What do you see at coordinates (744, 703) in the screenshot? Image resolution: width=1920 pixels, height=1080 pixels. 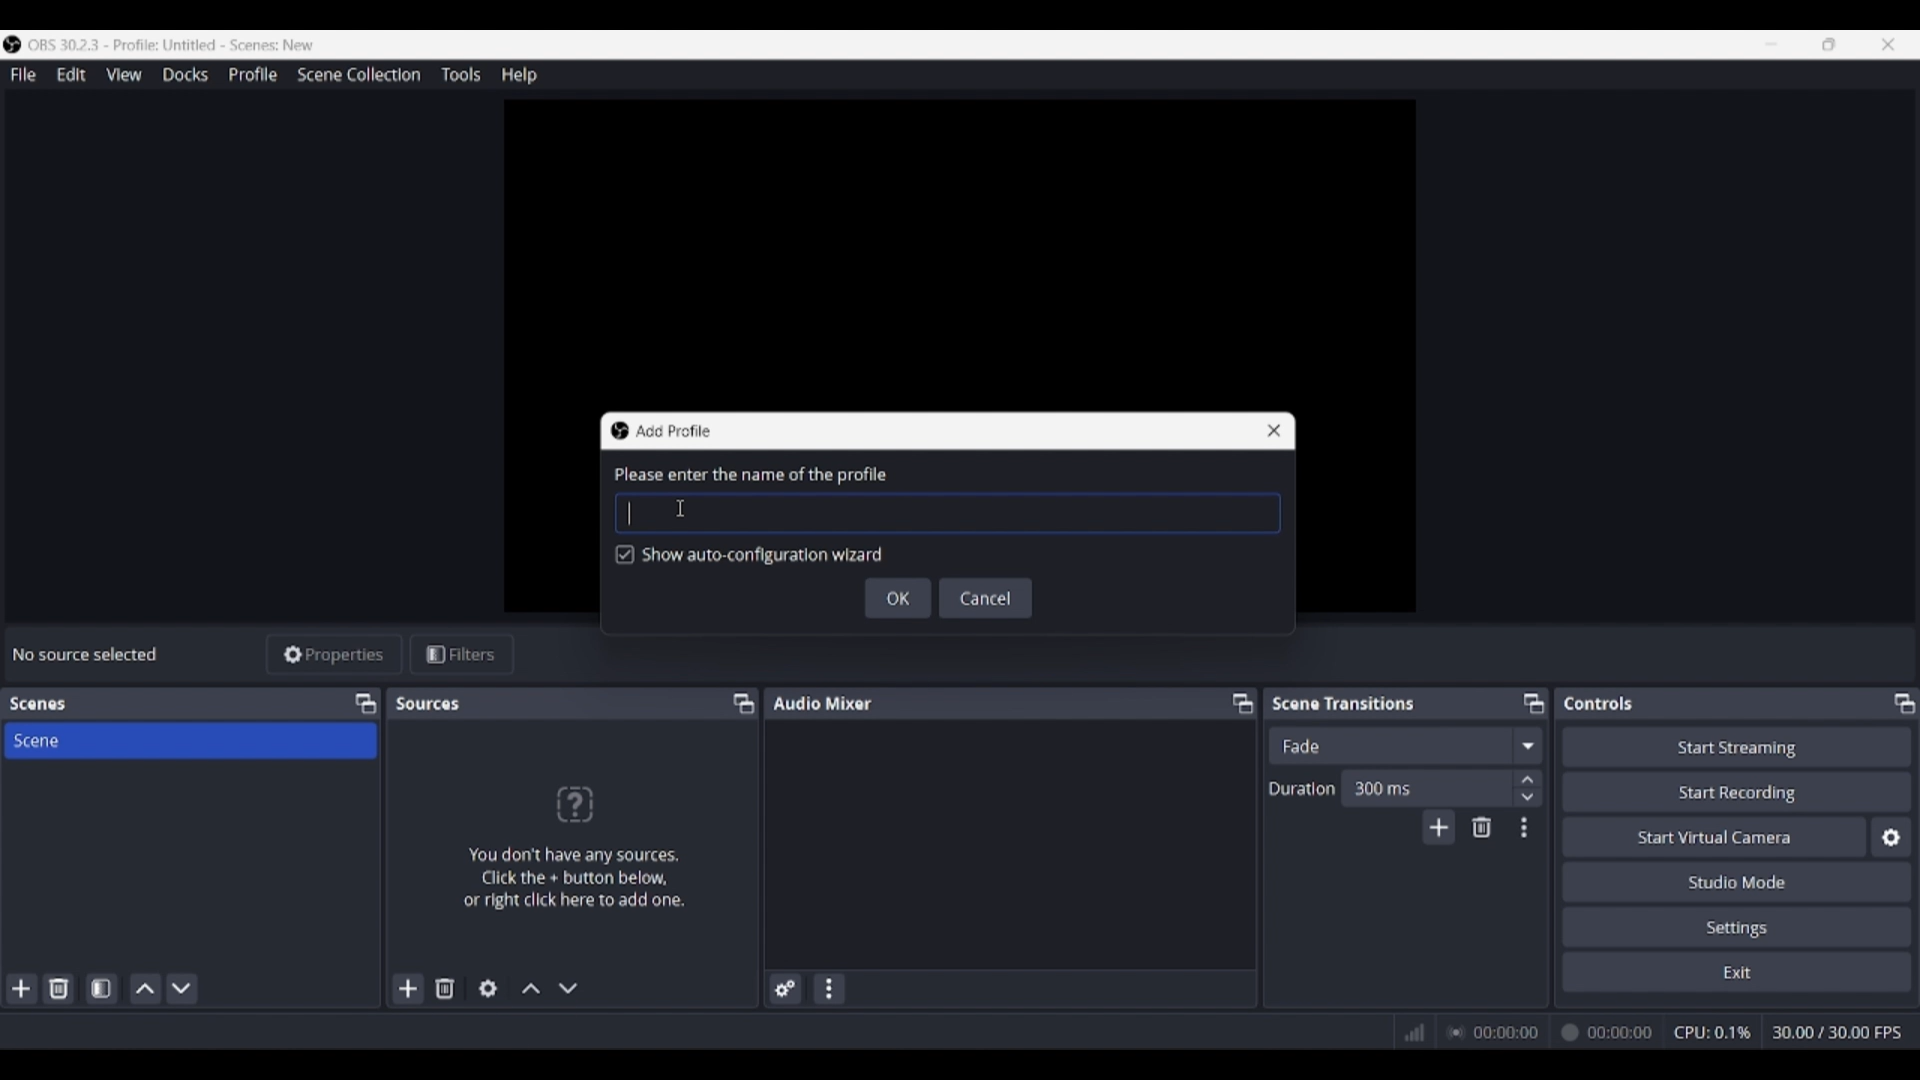 I see `Float Sources` at bounding box center [744, 703].